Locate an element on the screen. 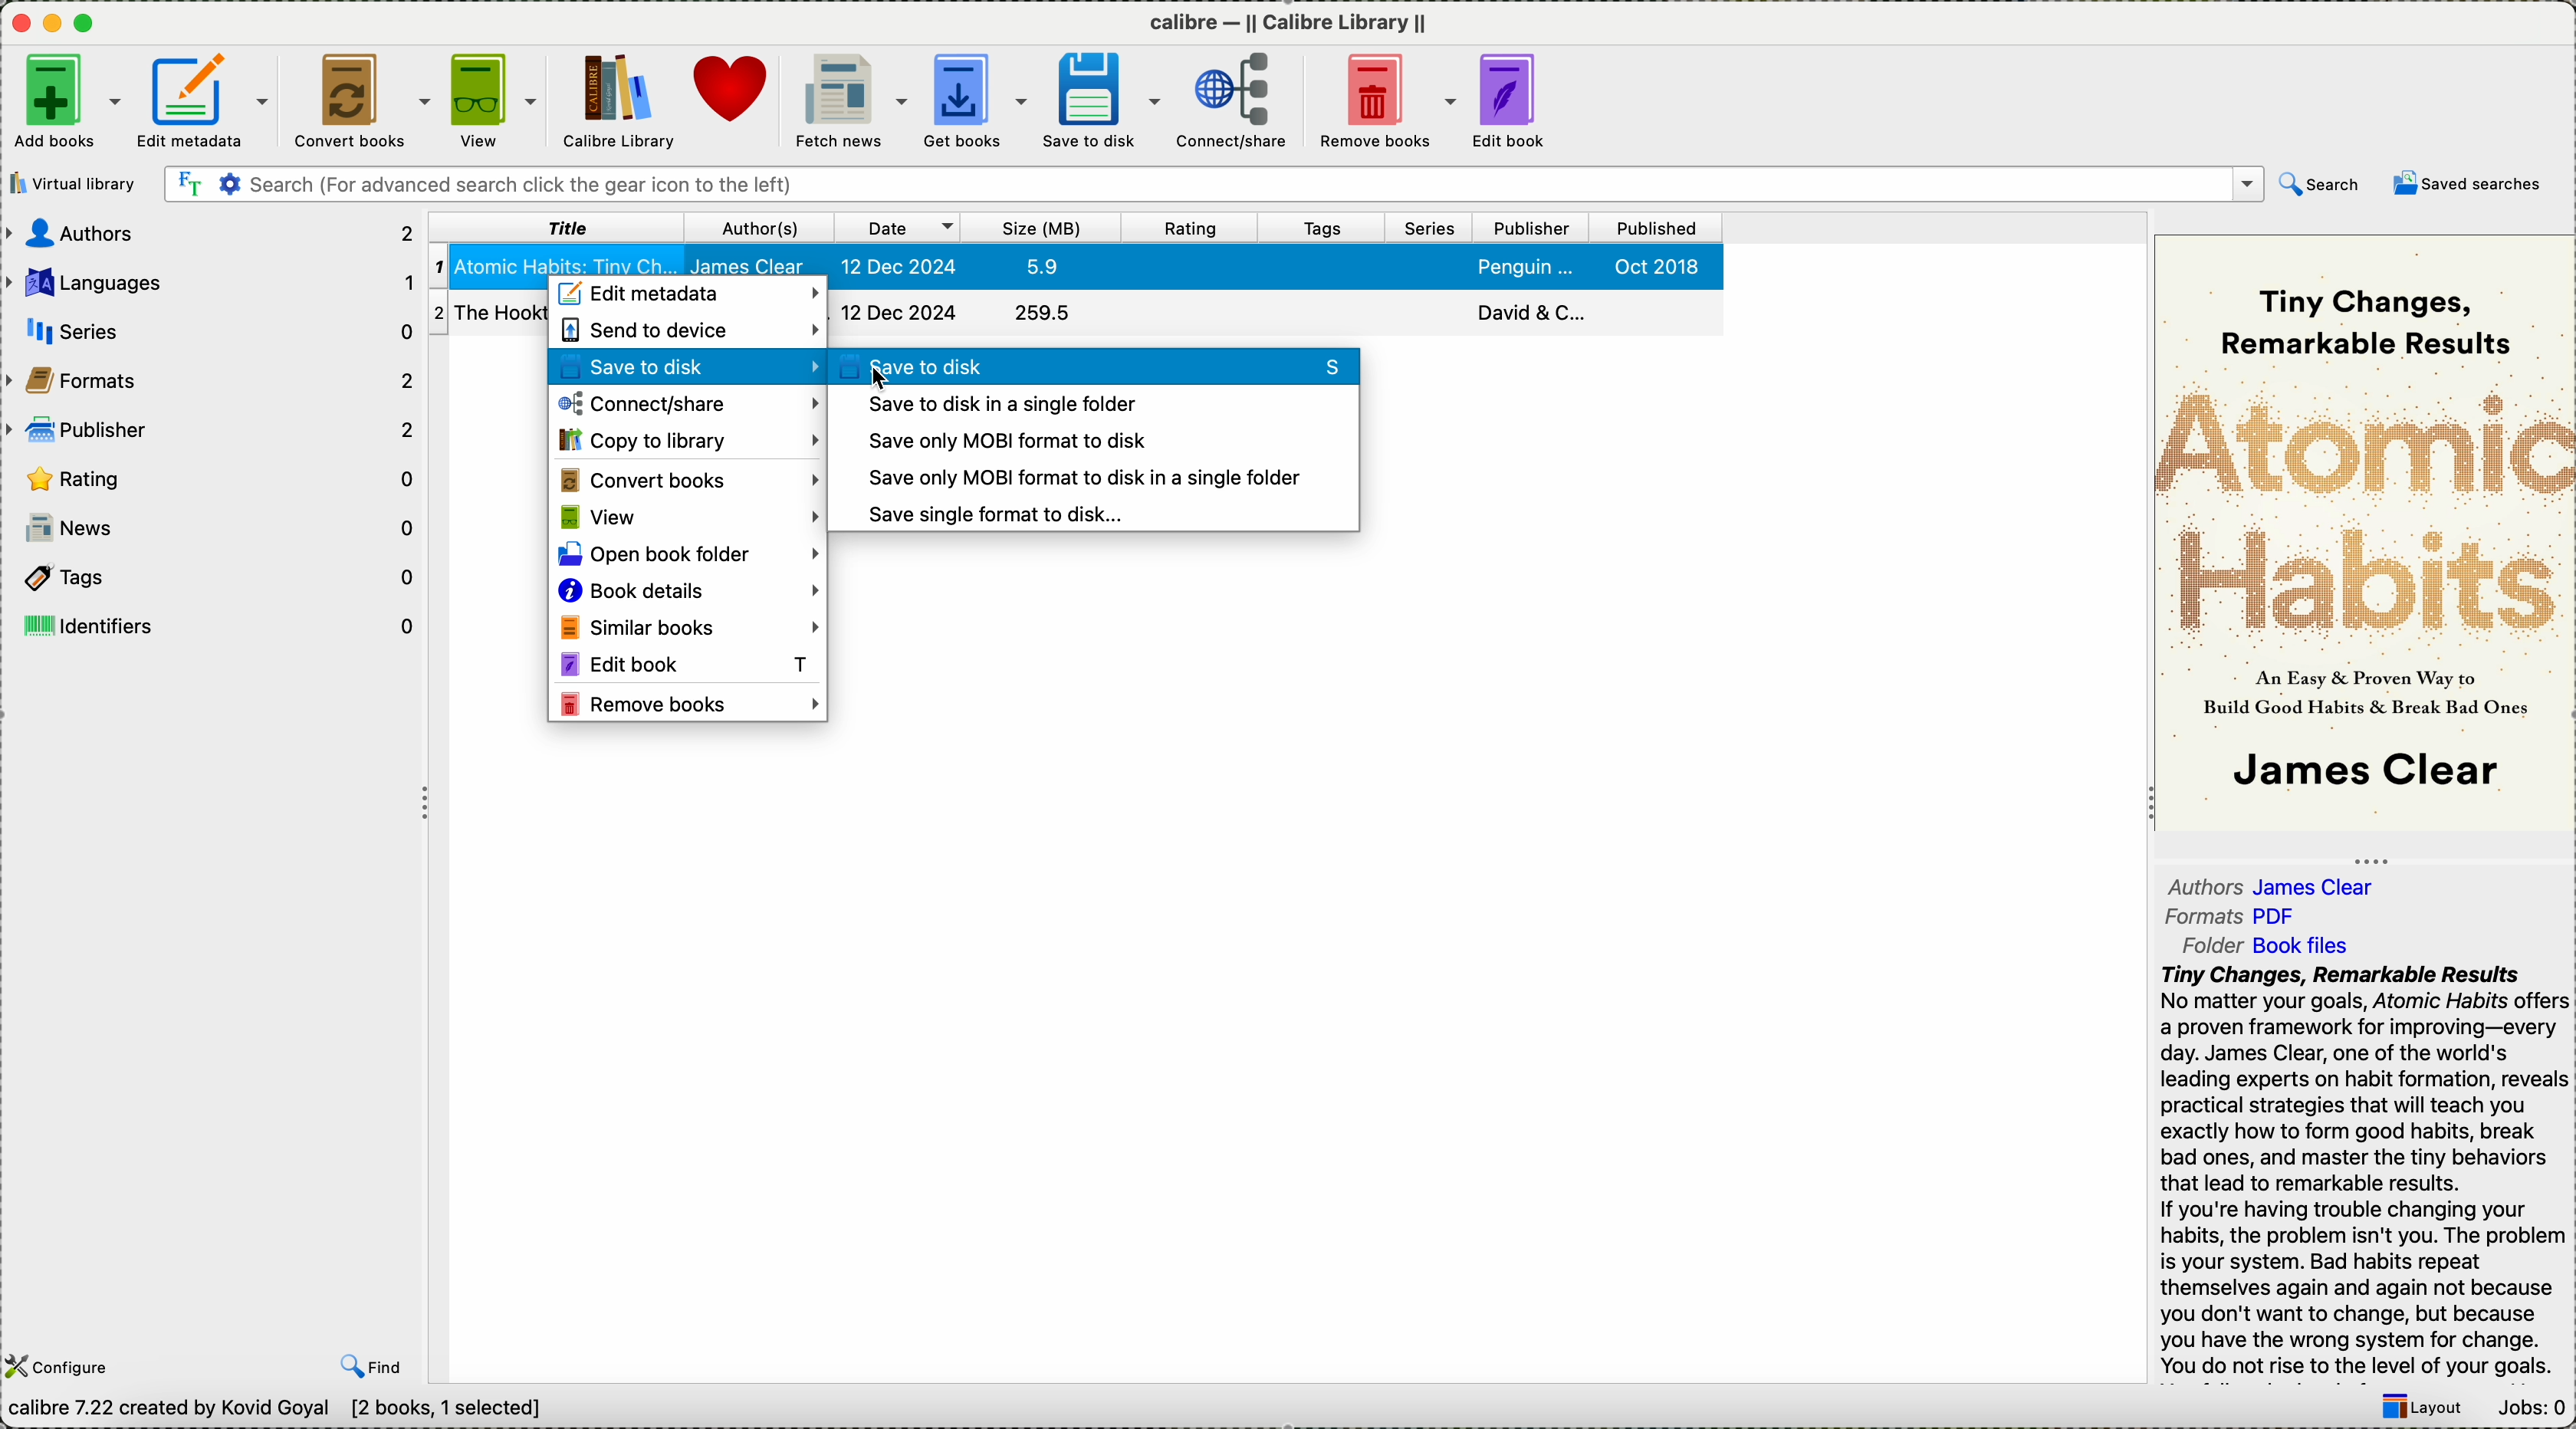 The width and height of the screenshot is (2576, 1429). save to disk is located at coordinates (1096, 100).